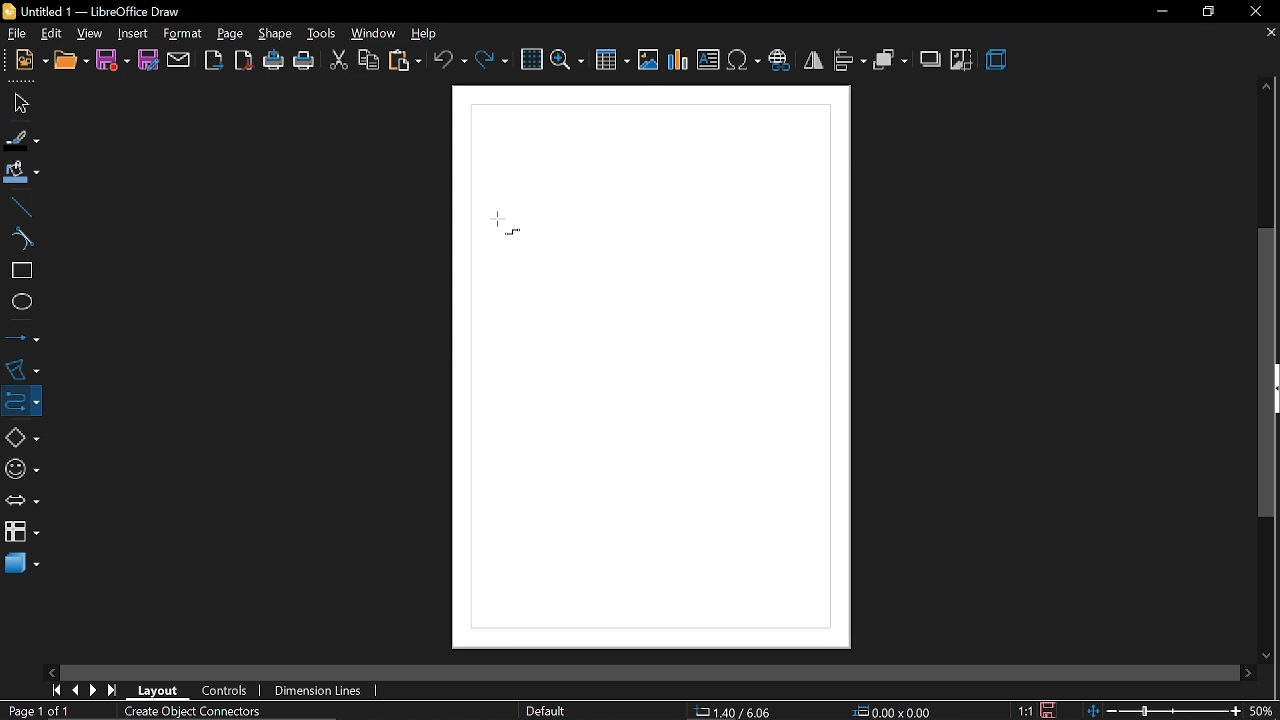 This screenshot has width=1280, height=720. What do you see at coordinates (226, 692) in the screenshot?
I see `controls` at bounding box center [226, 692].